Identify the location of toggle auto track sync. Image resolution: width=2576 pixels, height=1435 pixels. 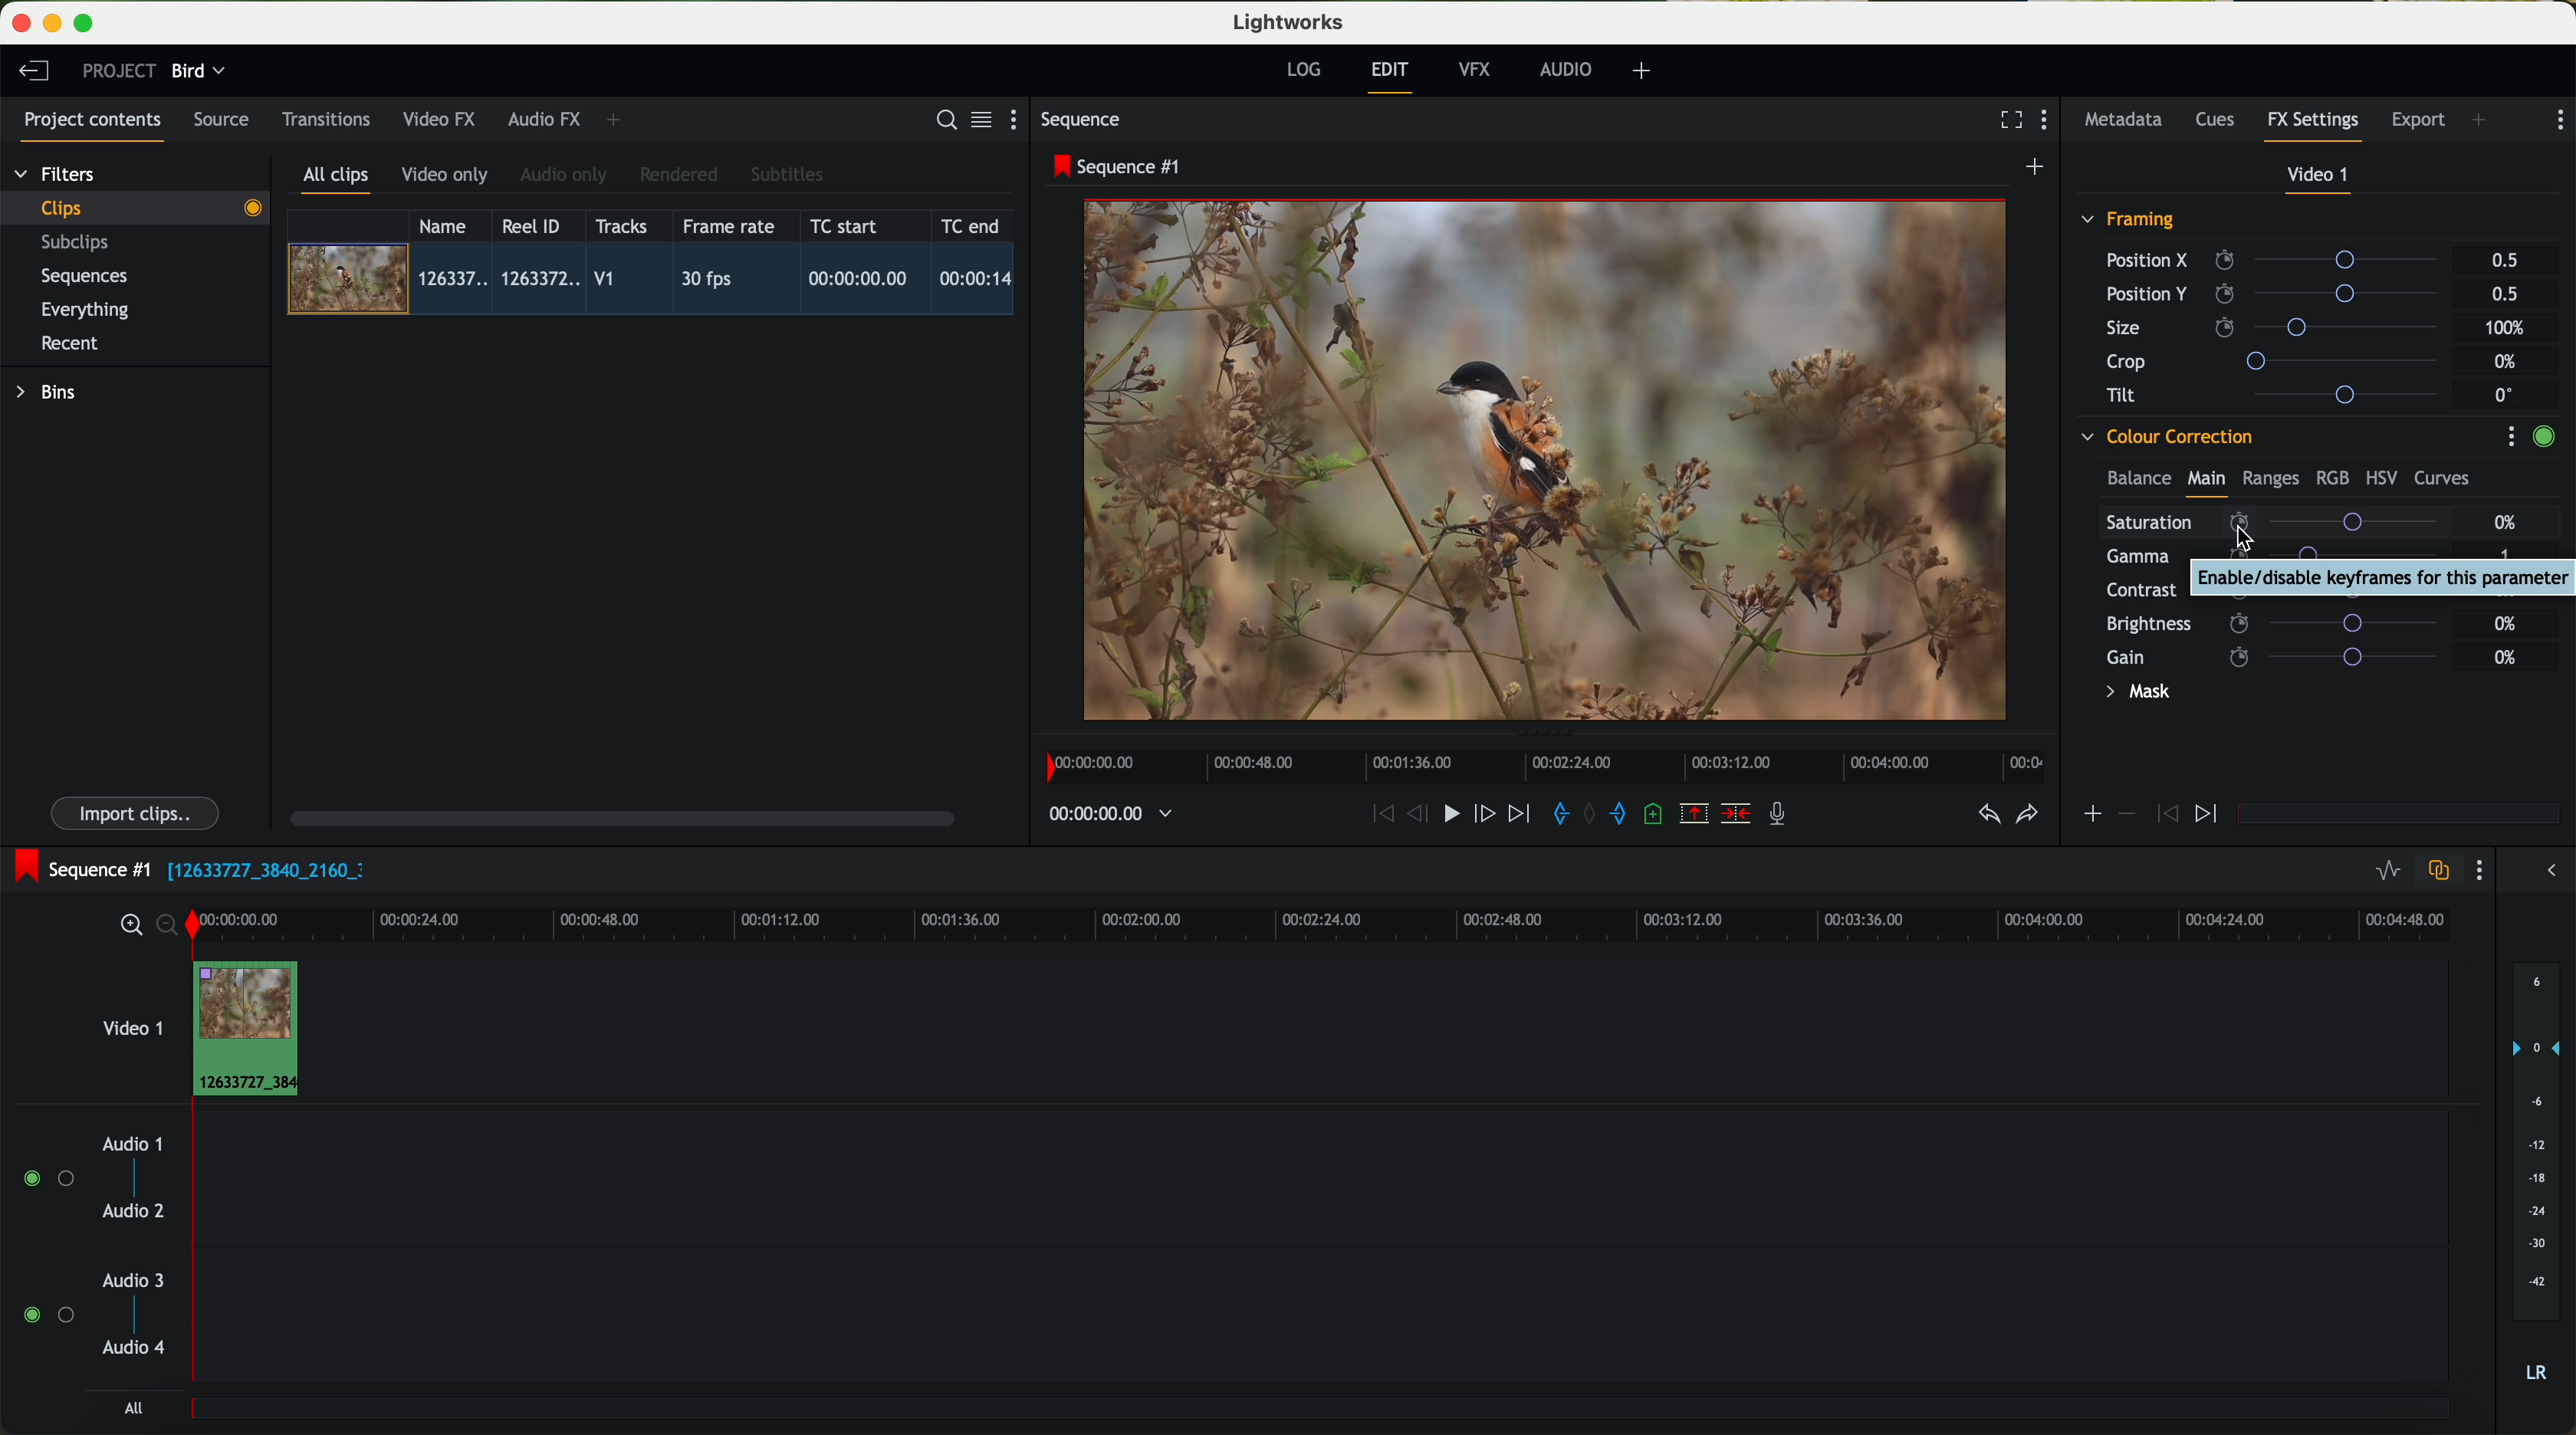
(2434, 872).